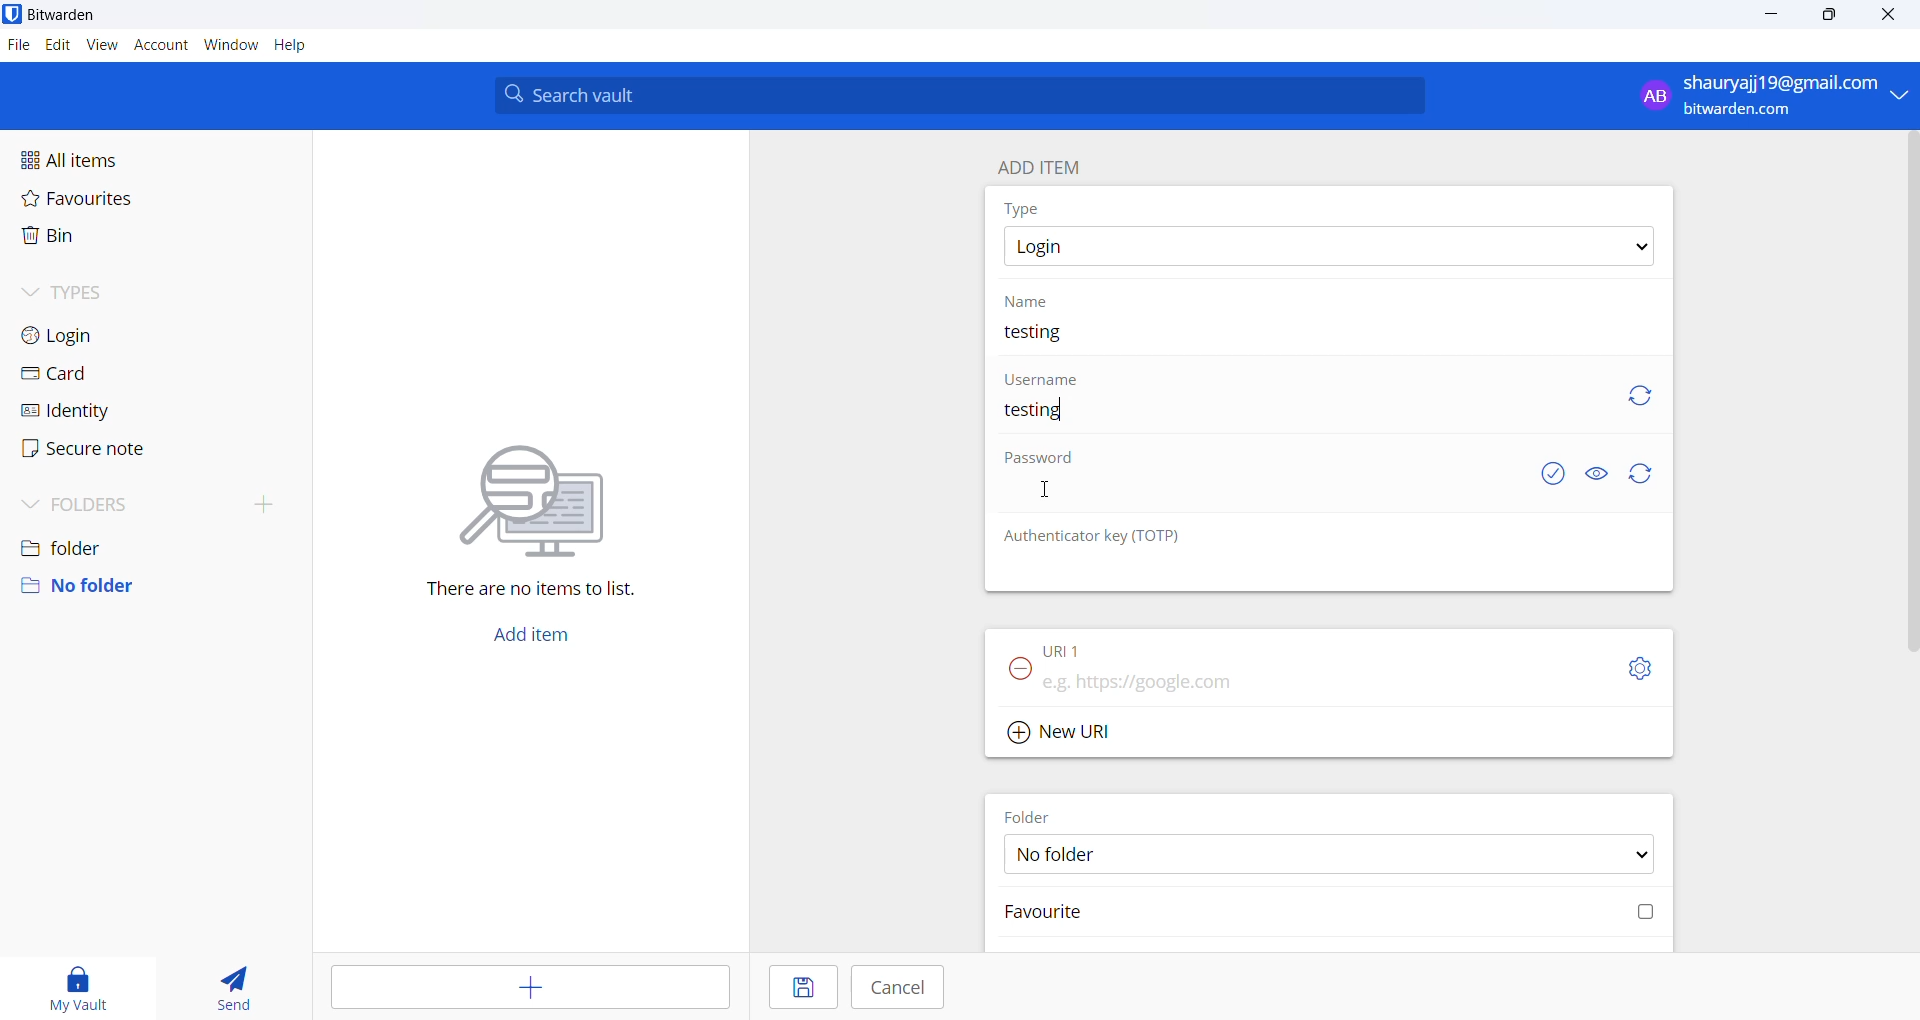  What do you see at coordinates (1601, 470) in the screenshot?
I see `show or hide` at bounding box center [1601, 470].